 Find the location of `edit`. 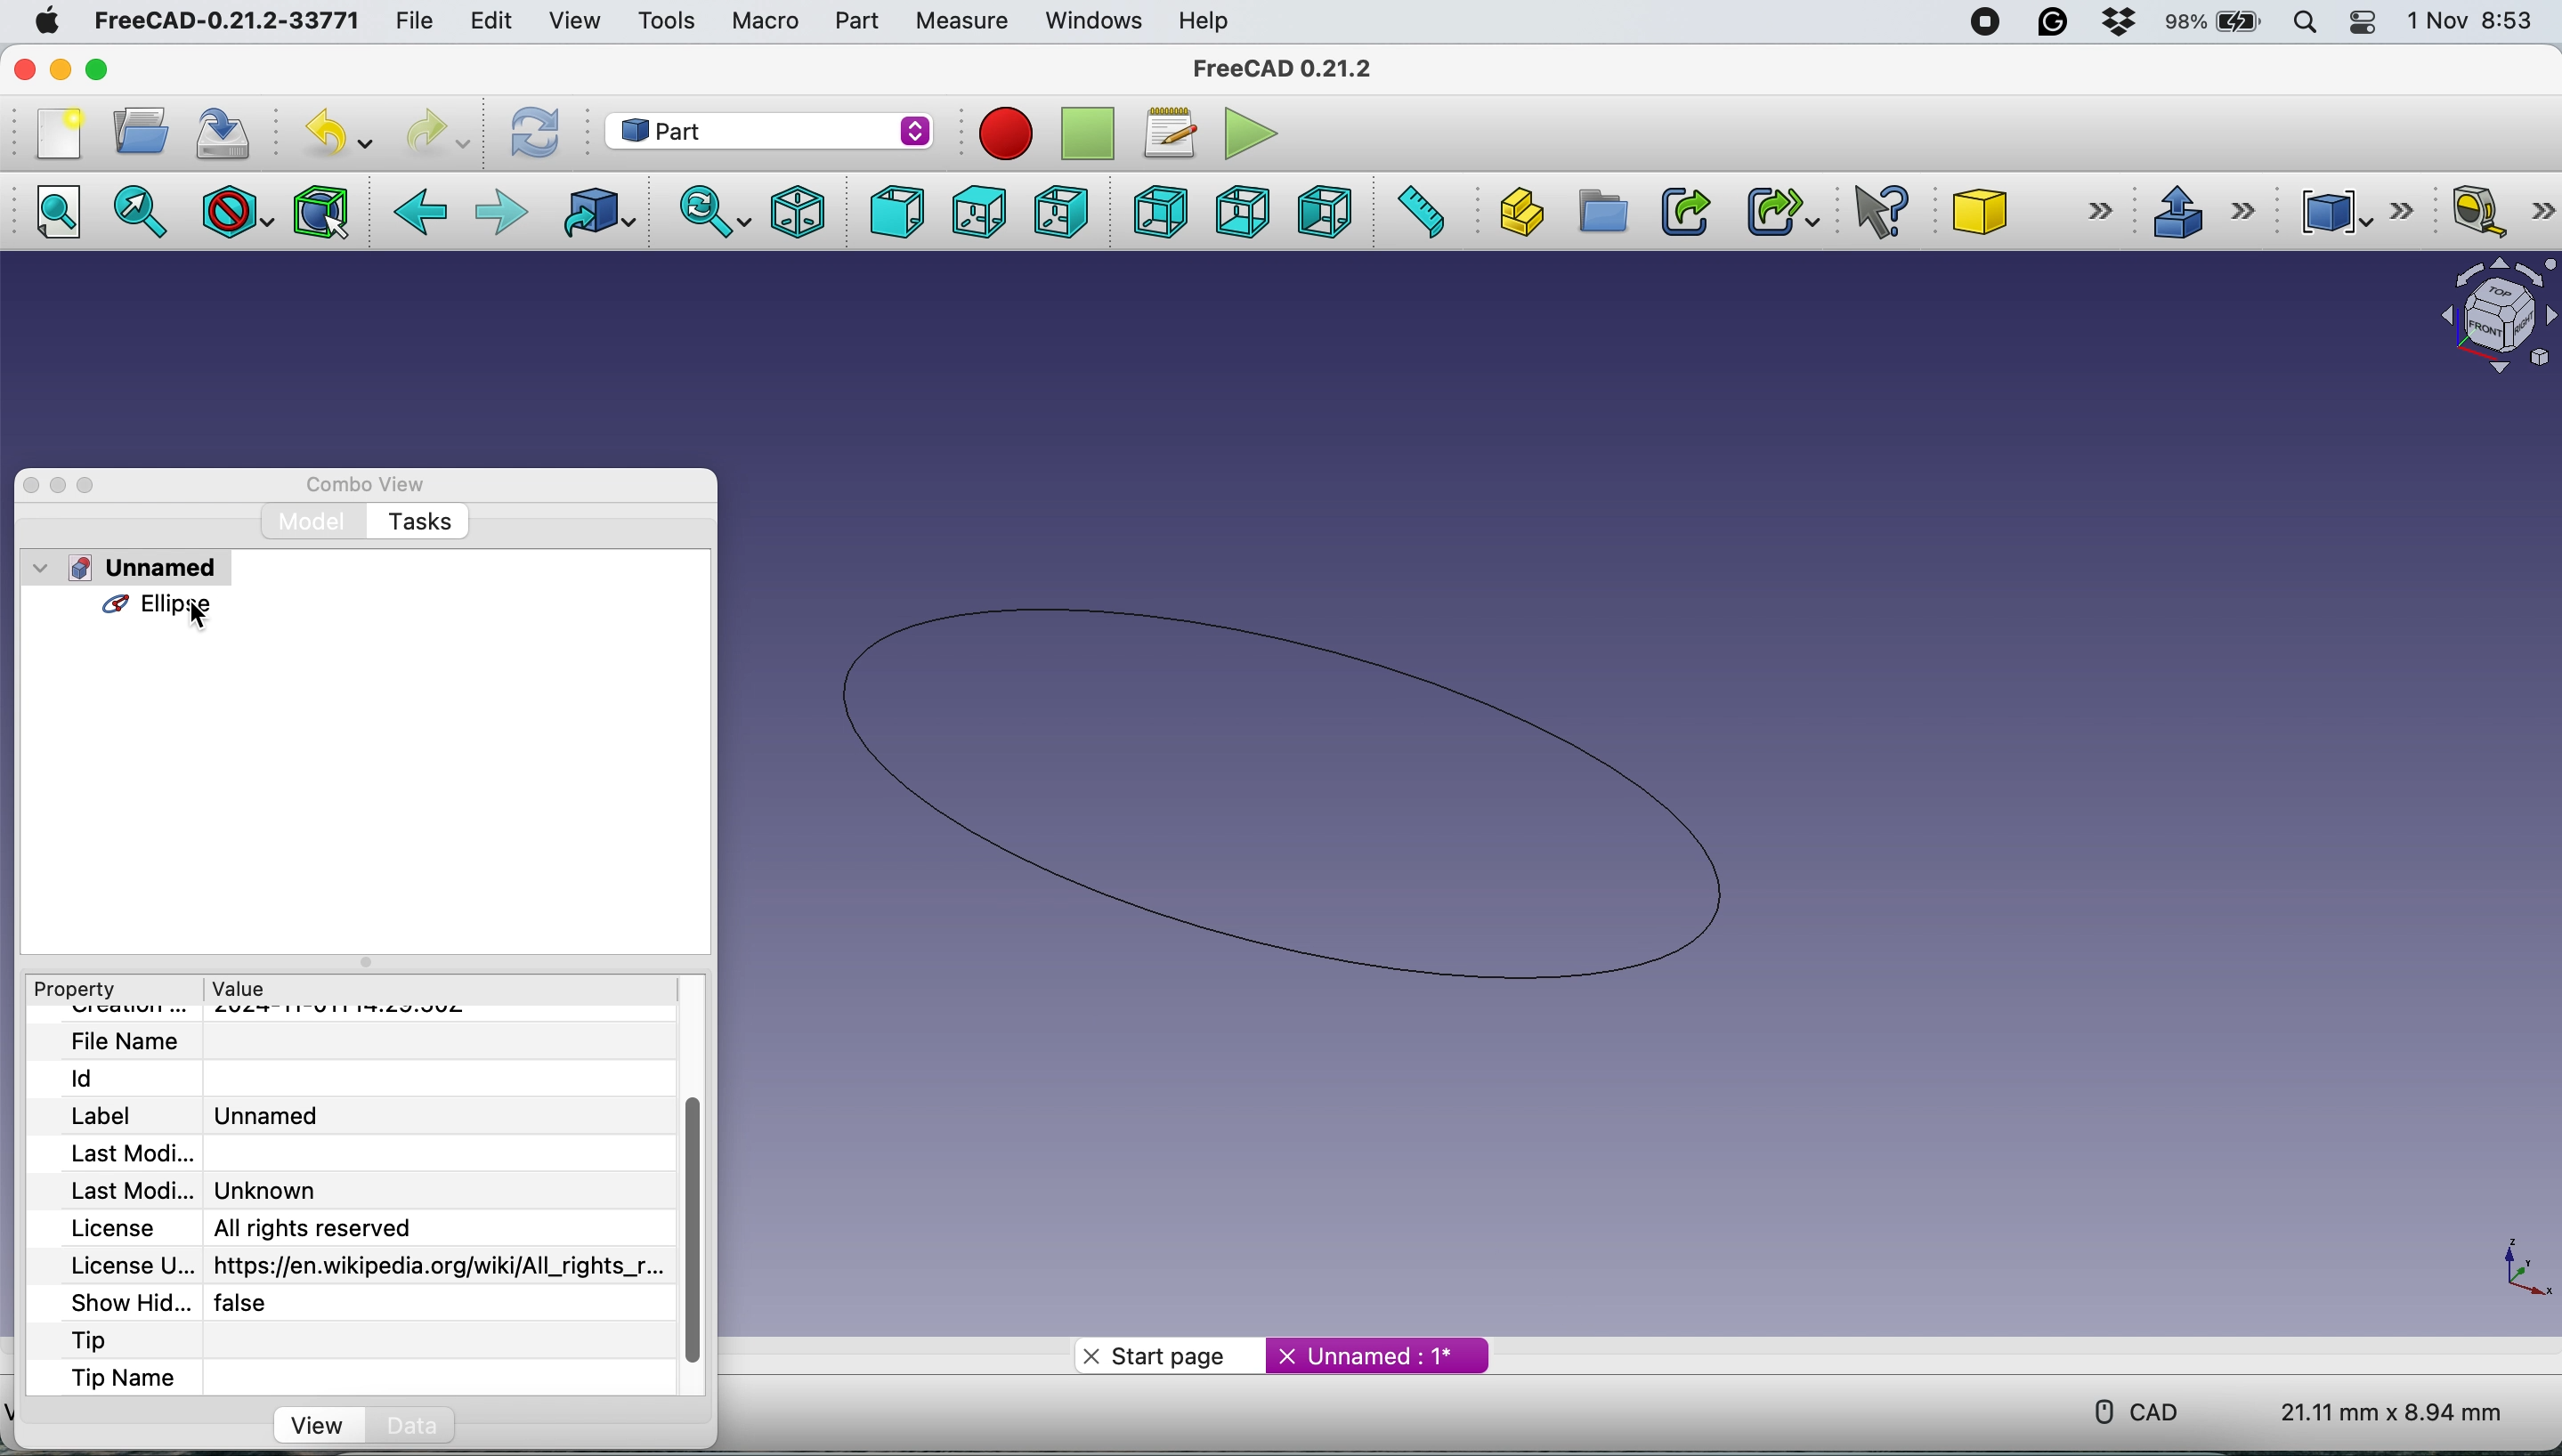

edit is located at coordinates (491, 24).